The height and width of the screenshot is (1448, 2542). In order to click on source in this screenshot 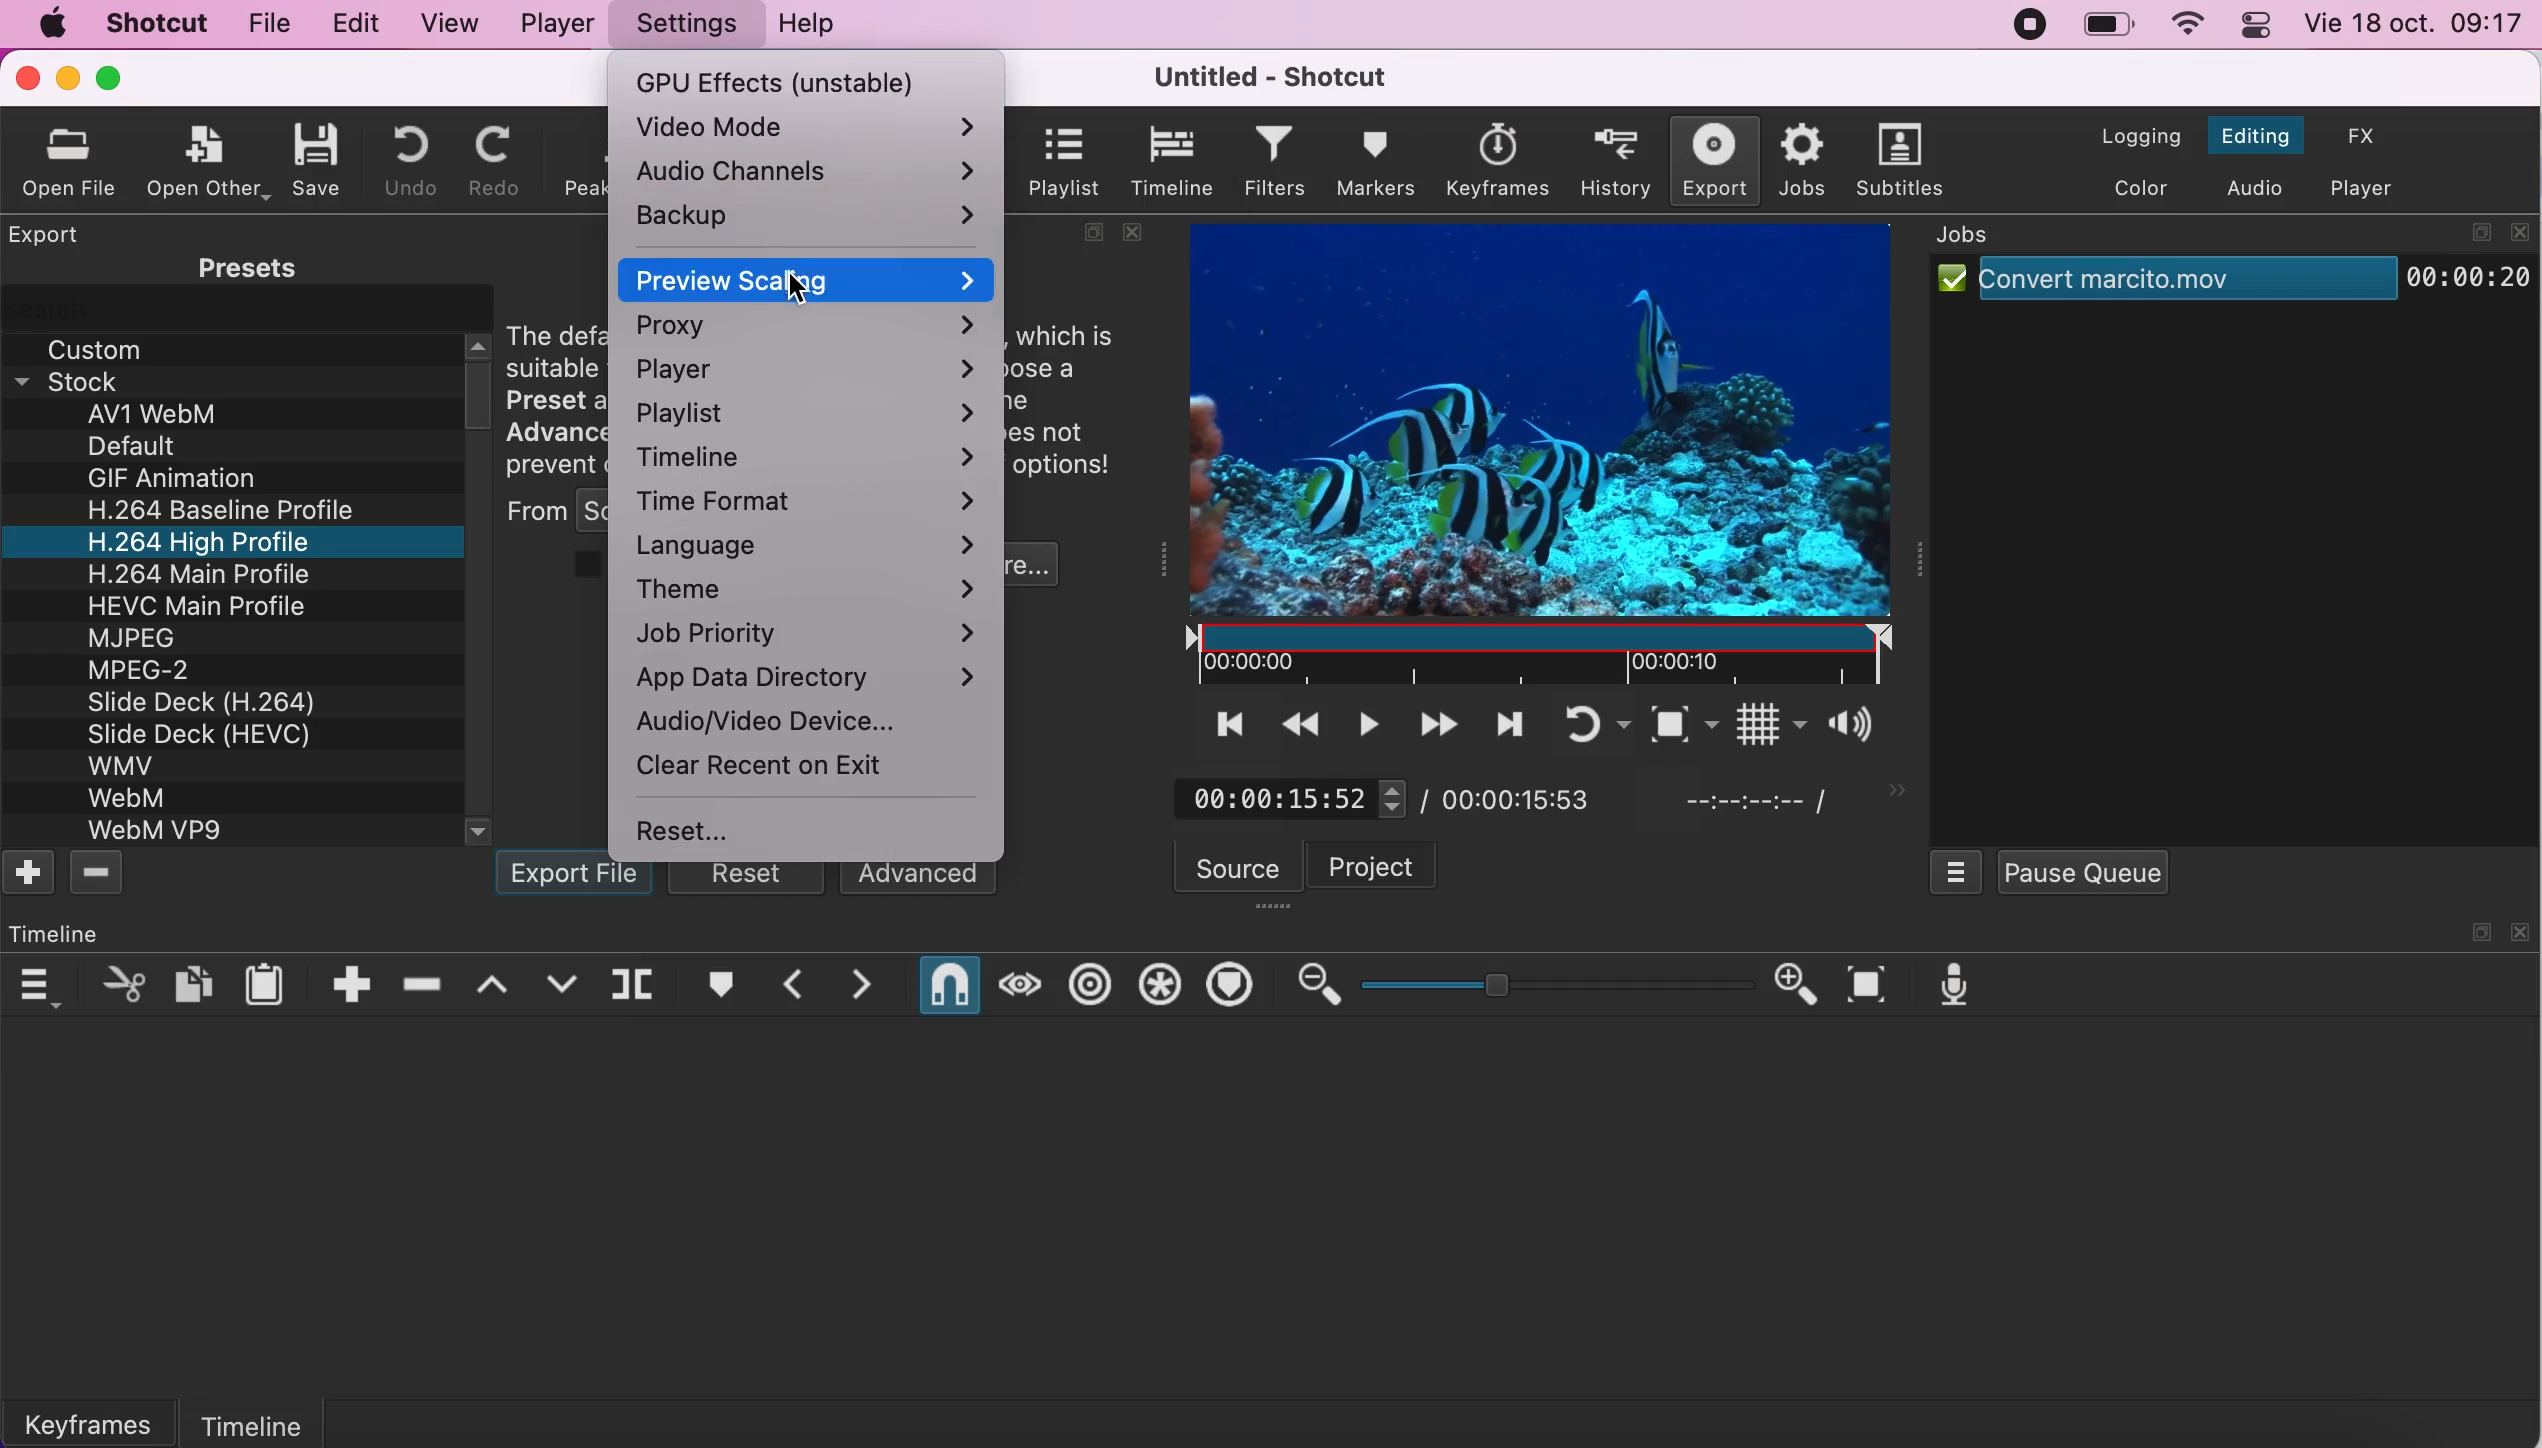, I will do `click(1239, 866)`.